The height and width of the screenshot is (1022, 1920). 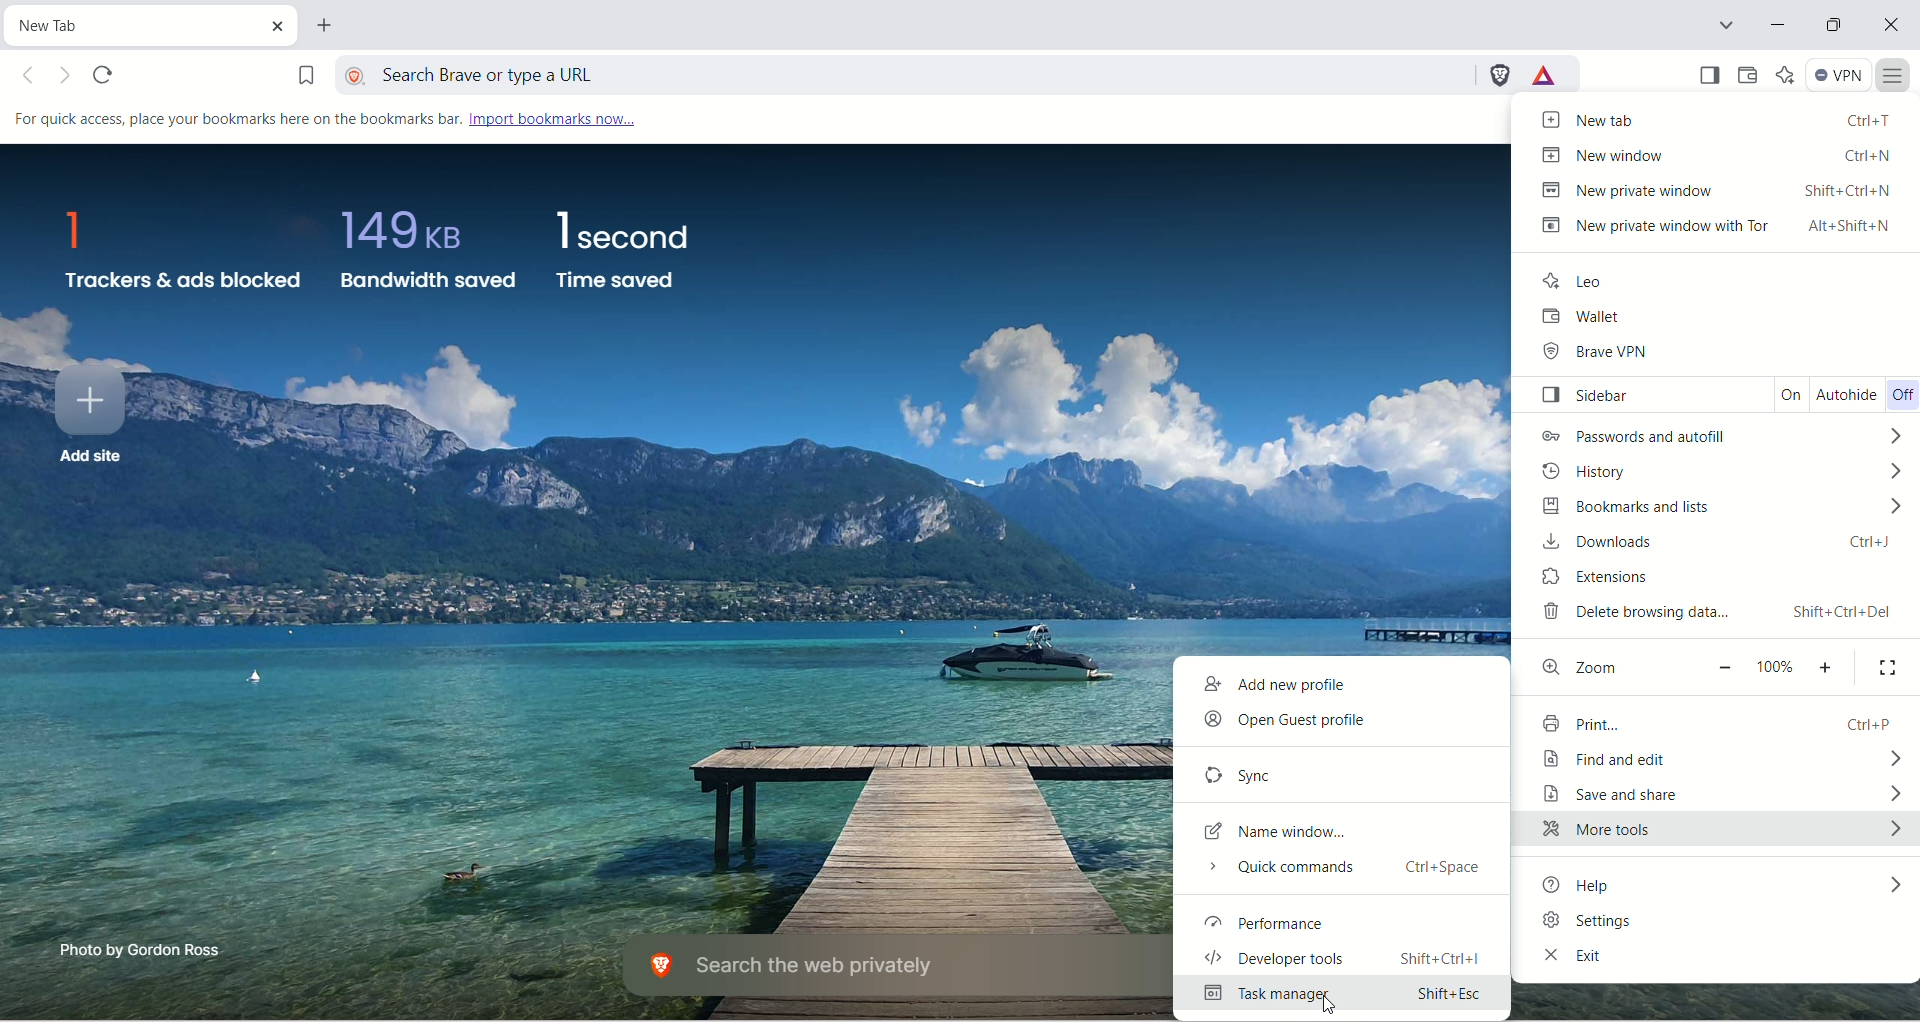 What do you see at coordinates (901, 72) in the screenshot?
I see `search Brave or type a URL` at bounding box center [901, 72].